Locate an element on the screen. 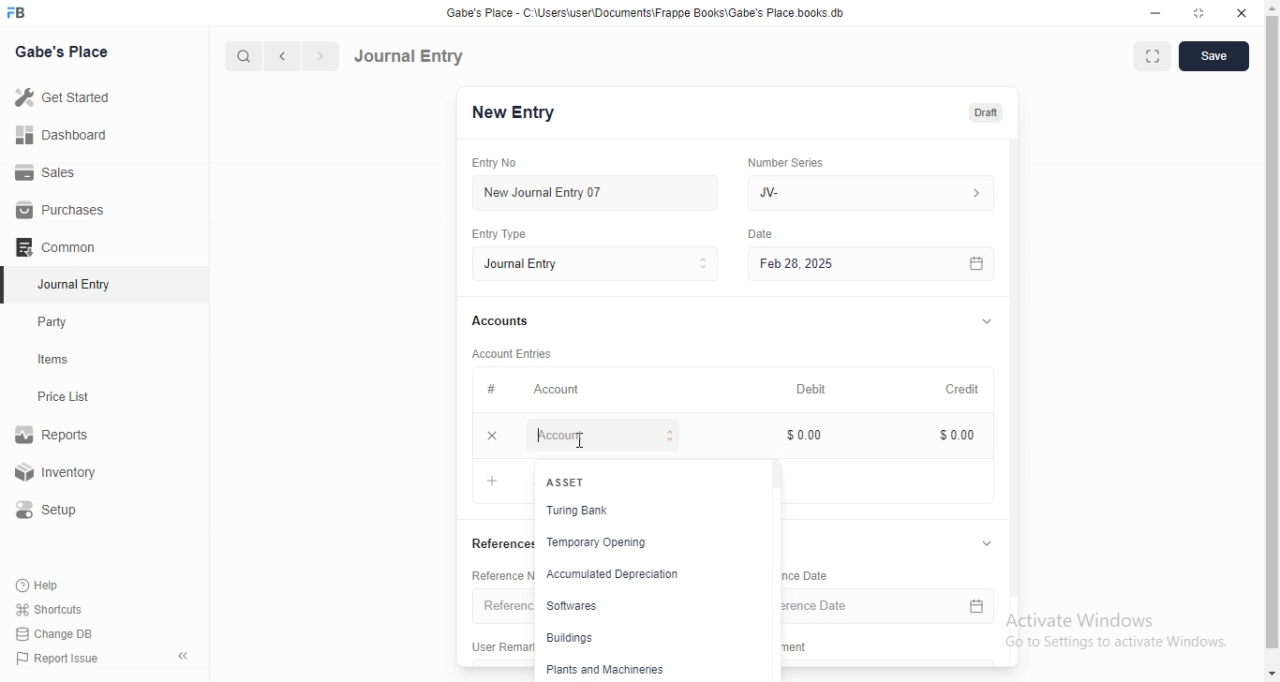 Image resolution: width=1280 pixels, height=682 pixels. Attachment is located at coordinates (801, 647).